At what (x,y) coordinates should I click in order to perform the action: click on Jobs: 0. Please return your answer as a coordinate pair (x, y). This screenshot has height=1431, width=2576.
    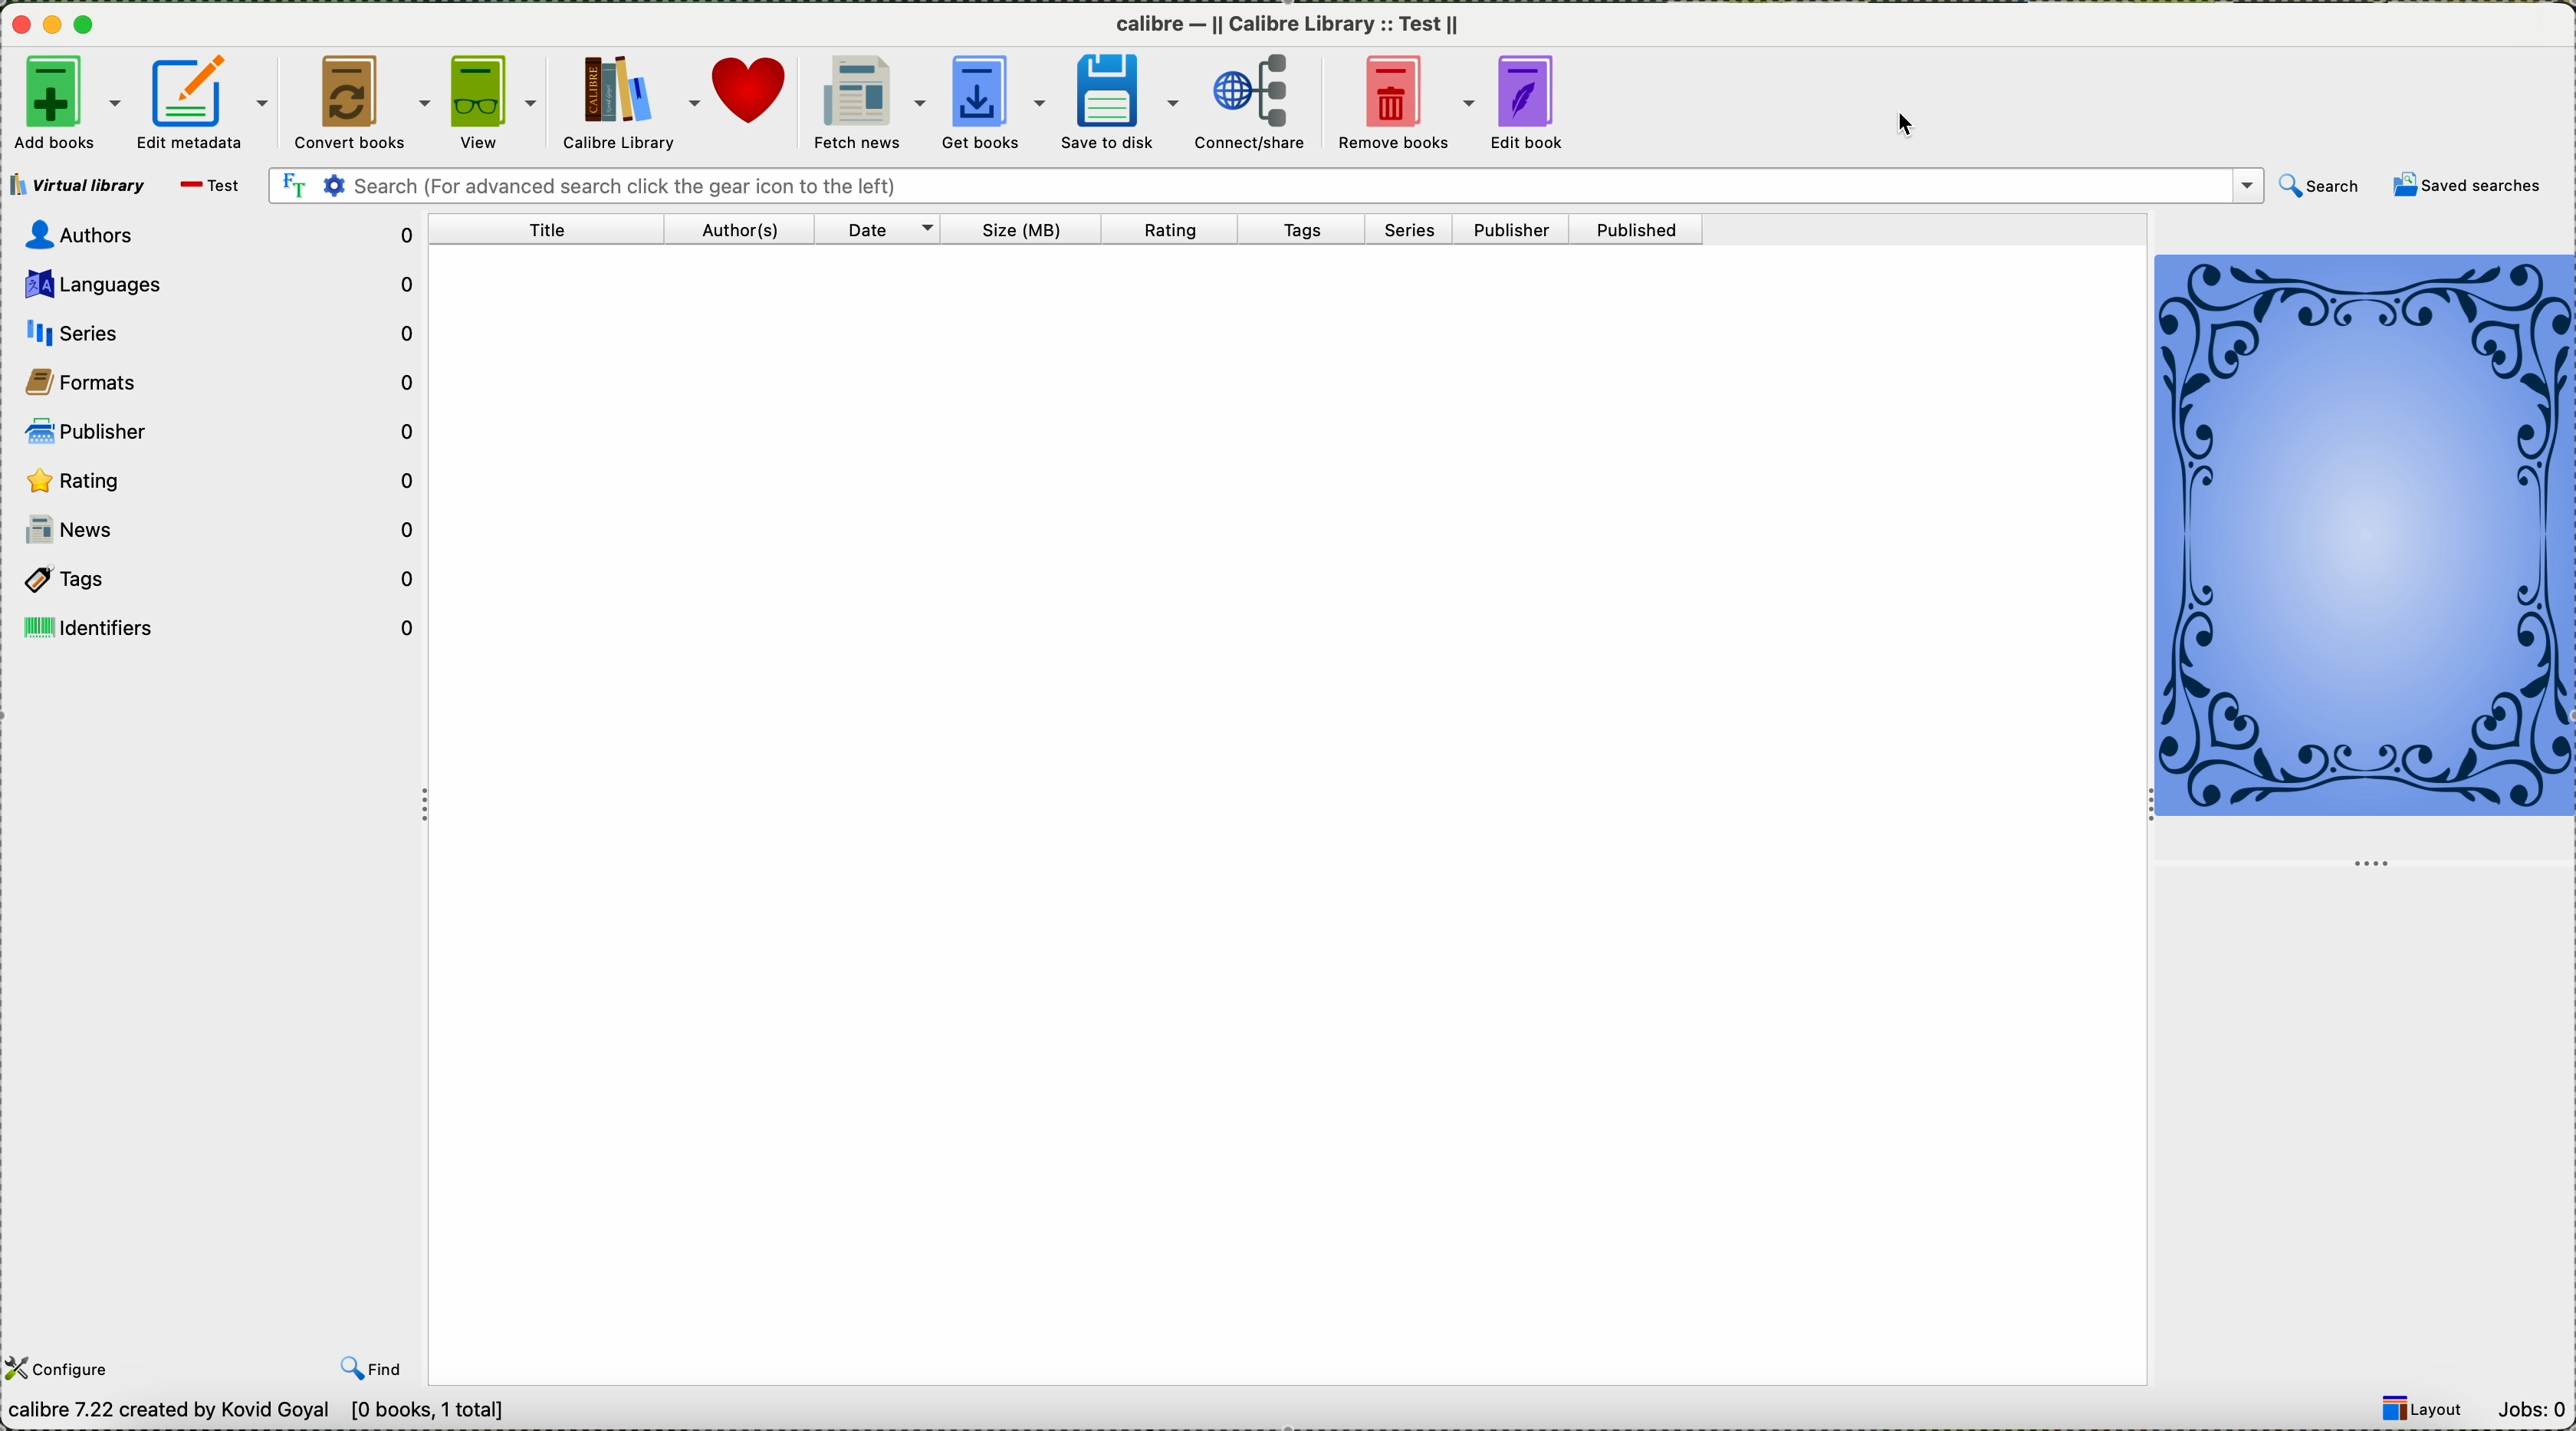
    Looking at the image, I should click on (2536, 1409).